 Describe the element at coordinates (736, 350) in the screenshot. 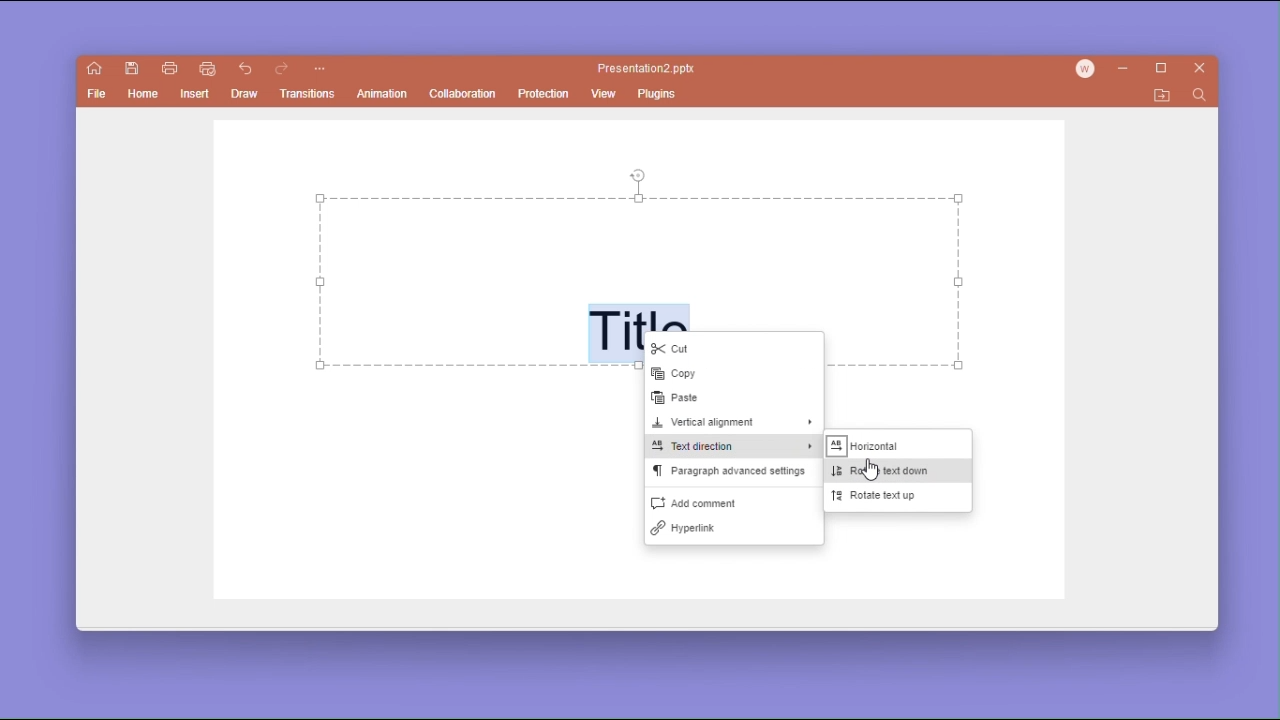

I see `cut` at that location.